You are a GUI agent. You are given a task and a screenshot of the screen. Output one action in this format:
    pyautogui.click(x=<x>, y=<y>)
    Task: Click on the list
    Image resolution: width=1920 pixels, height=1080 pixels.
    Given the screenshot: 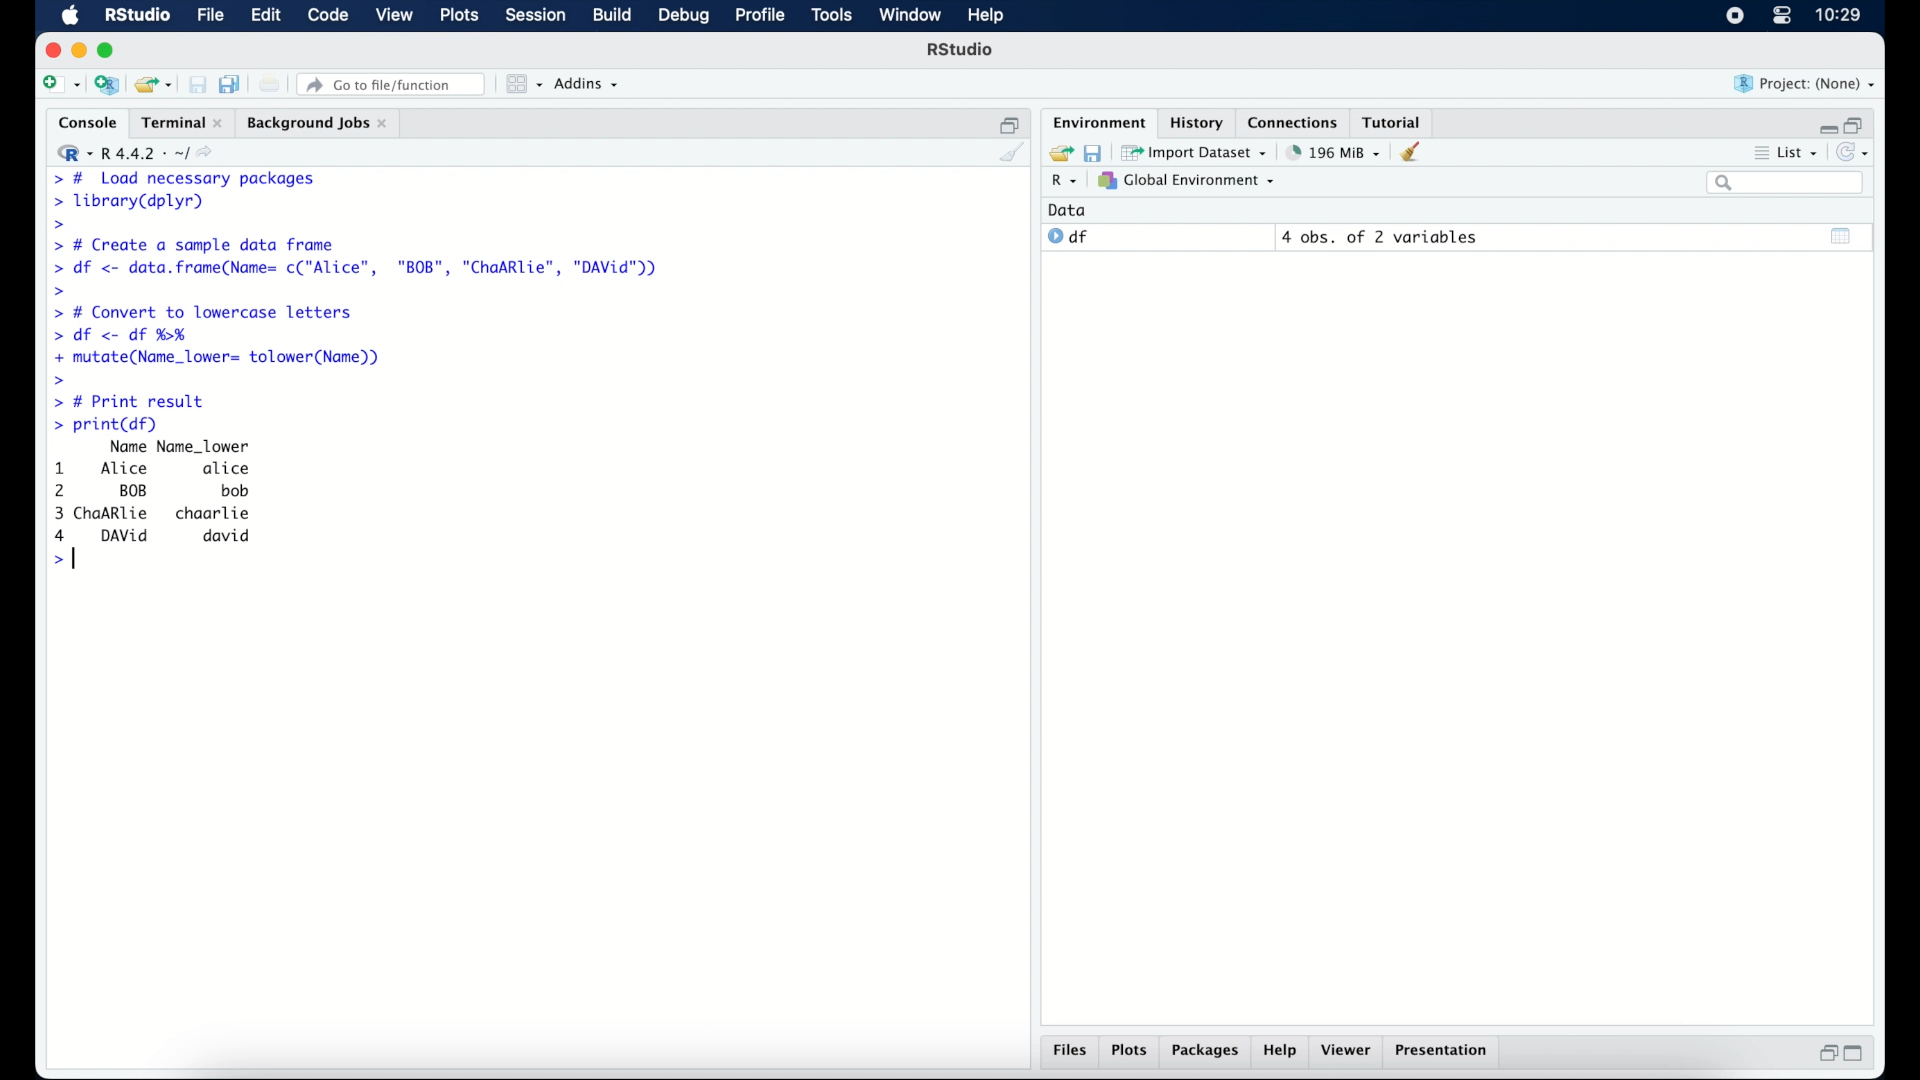 What is the action you would take?
    pyautogui.click(x=1784, y=155)
    